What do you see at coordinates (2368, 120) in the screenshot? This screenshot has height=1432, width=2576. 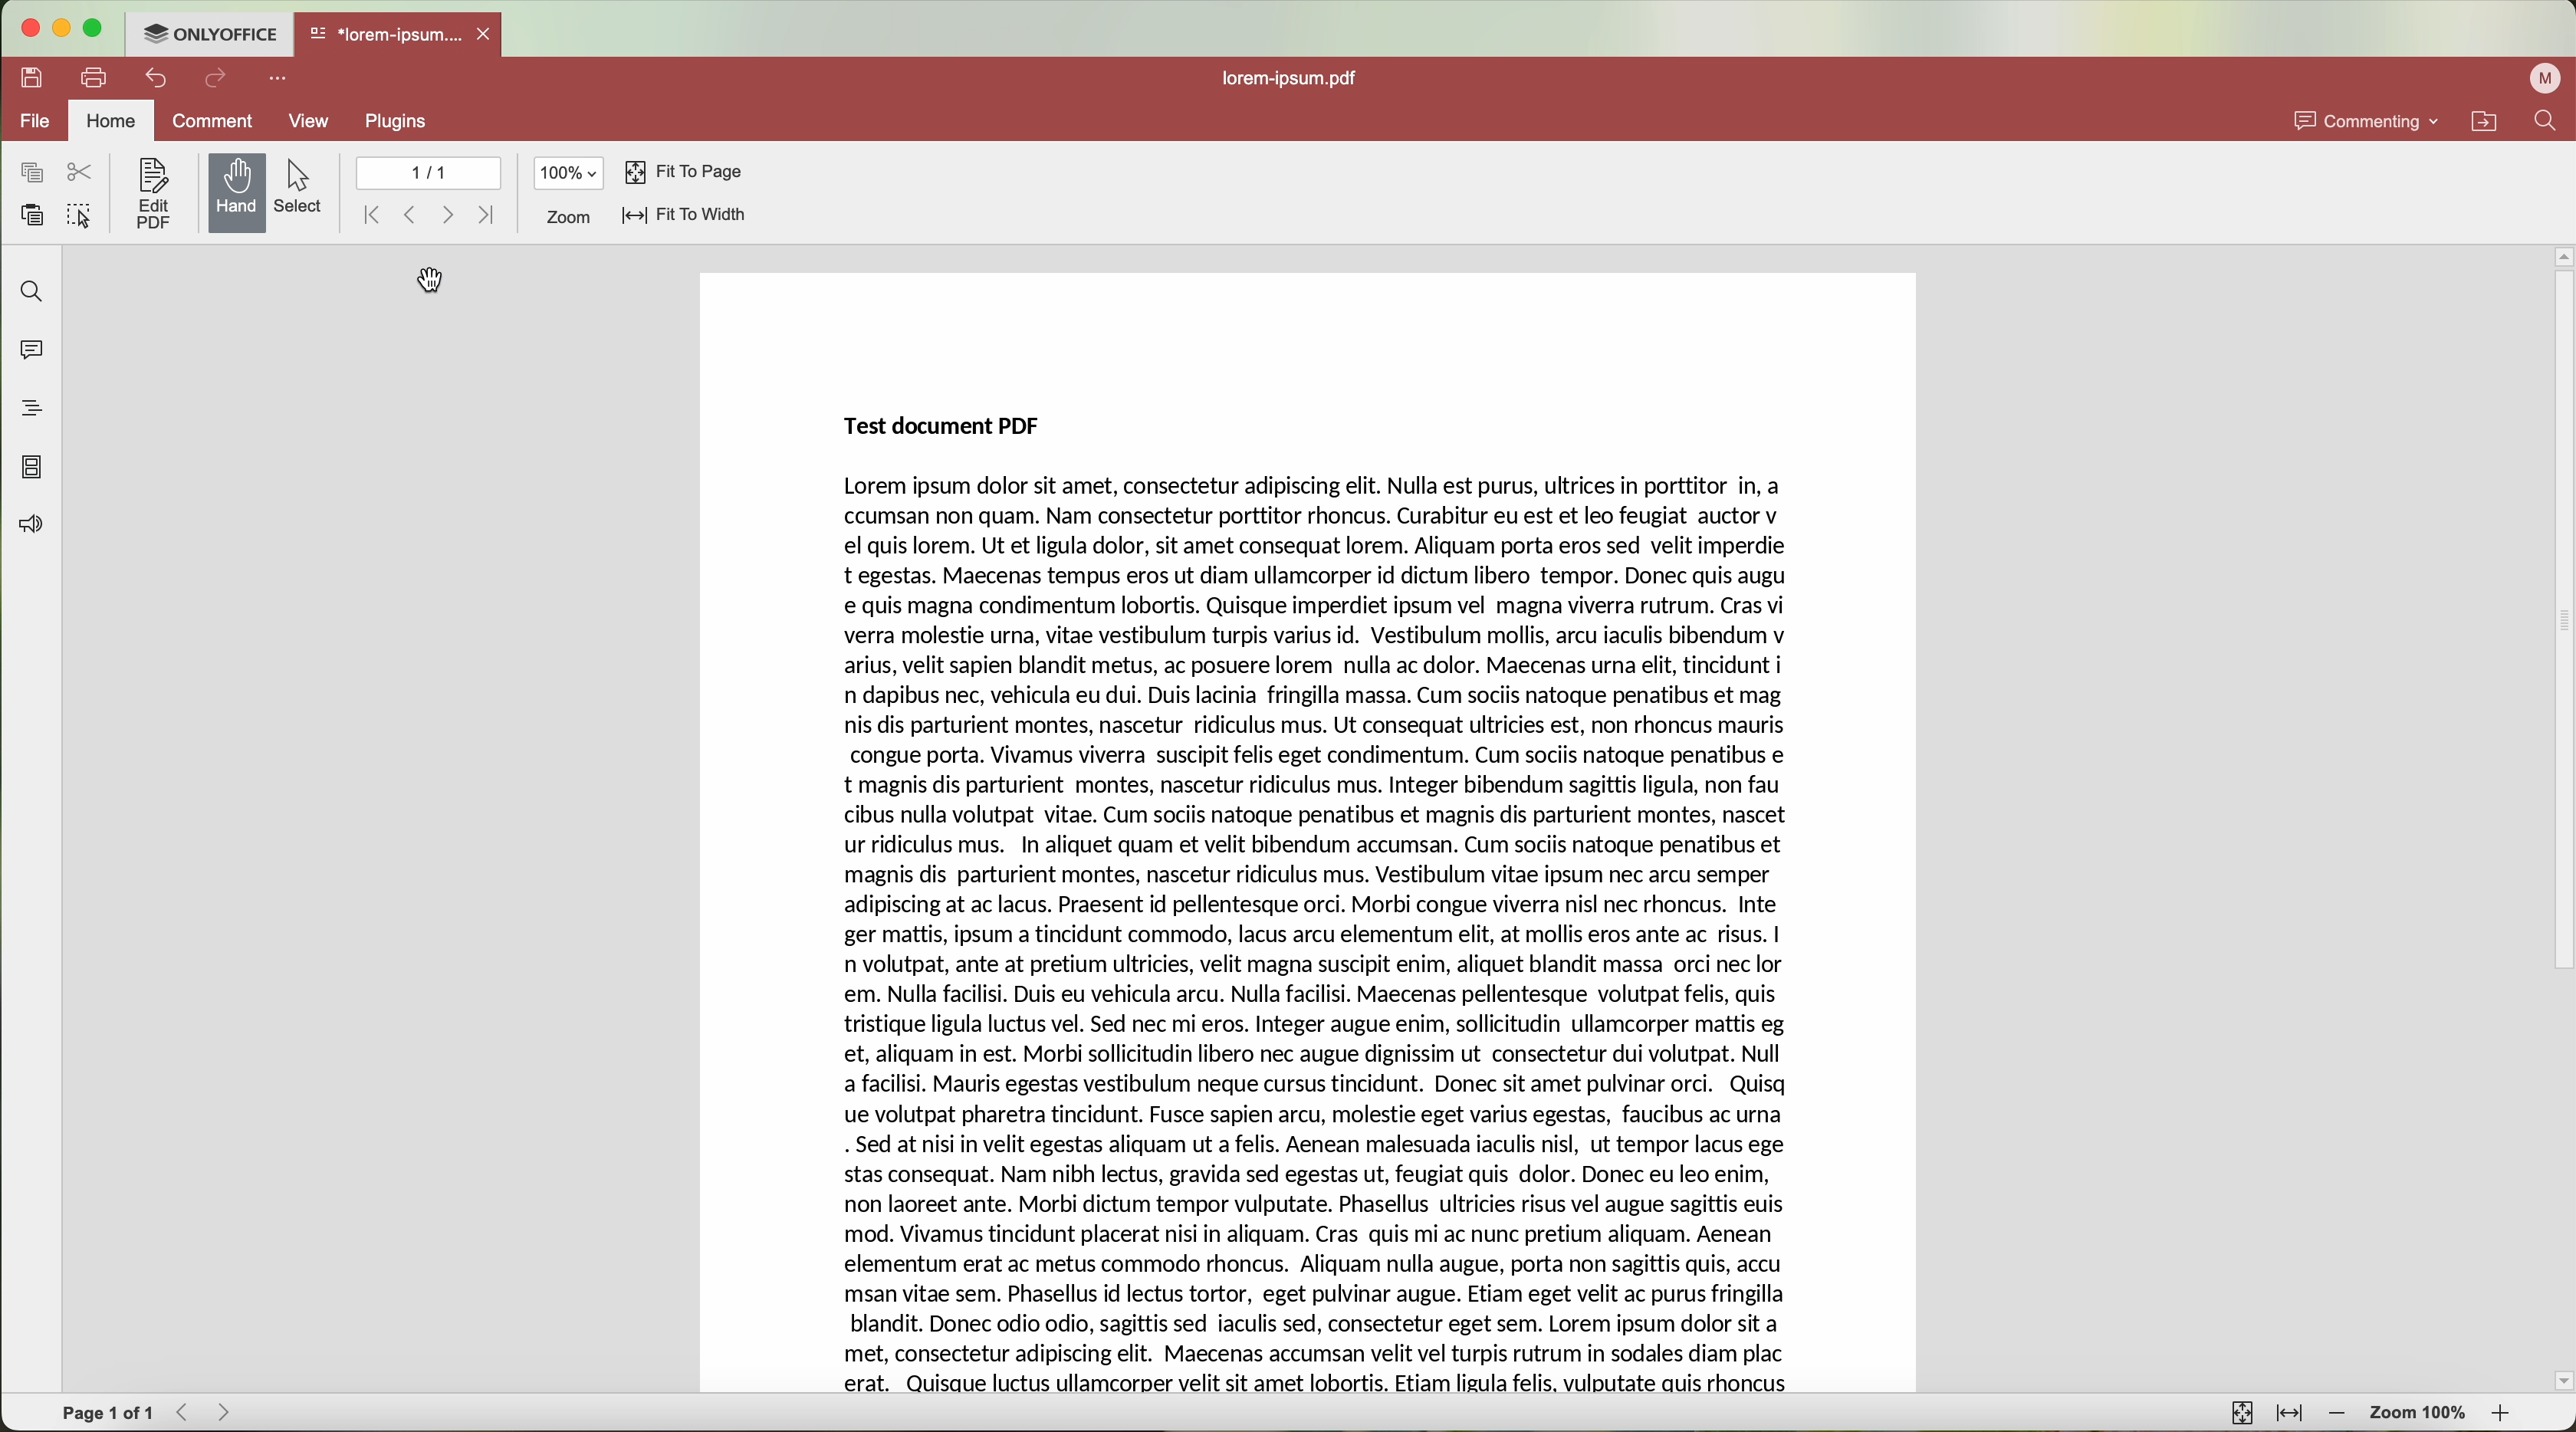 I see `commenting` at bounding box center [2368, 120].